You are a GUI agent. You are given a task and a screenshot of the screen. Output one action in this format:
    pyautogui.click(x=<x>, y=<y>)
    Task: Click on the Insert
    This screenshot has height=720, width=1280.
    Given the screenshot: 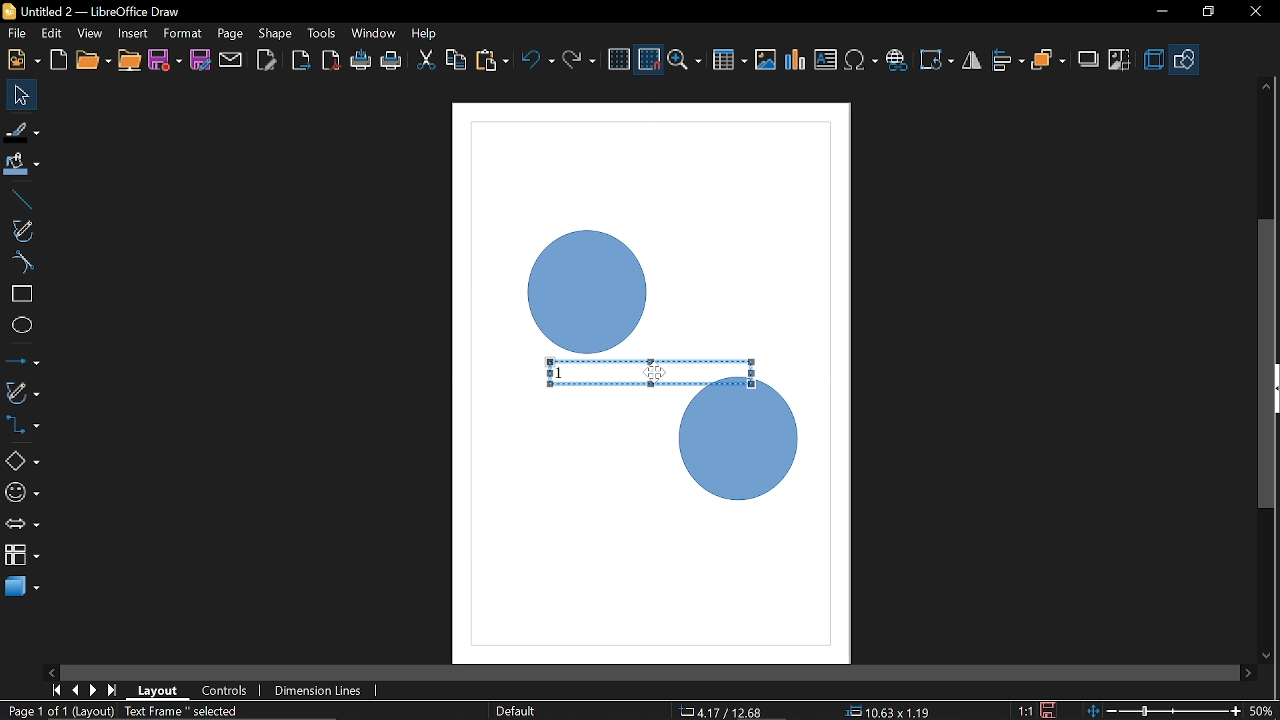 What is the action you would take?
    pyautogui.click(x=134, y=33)
    